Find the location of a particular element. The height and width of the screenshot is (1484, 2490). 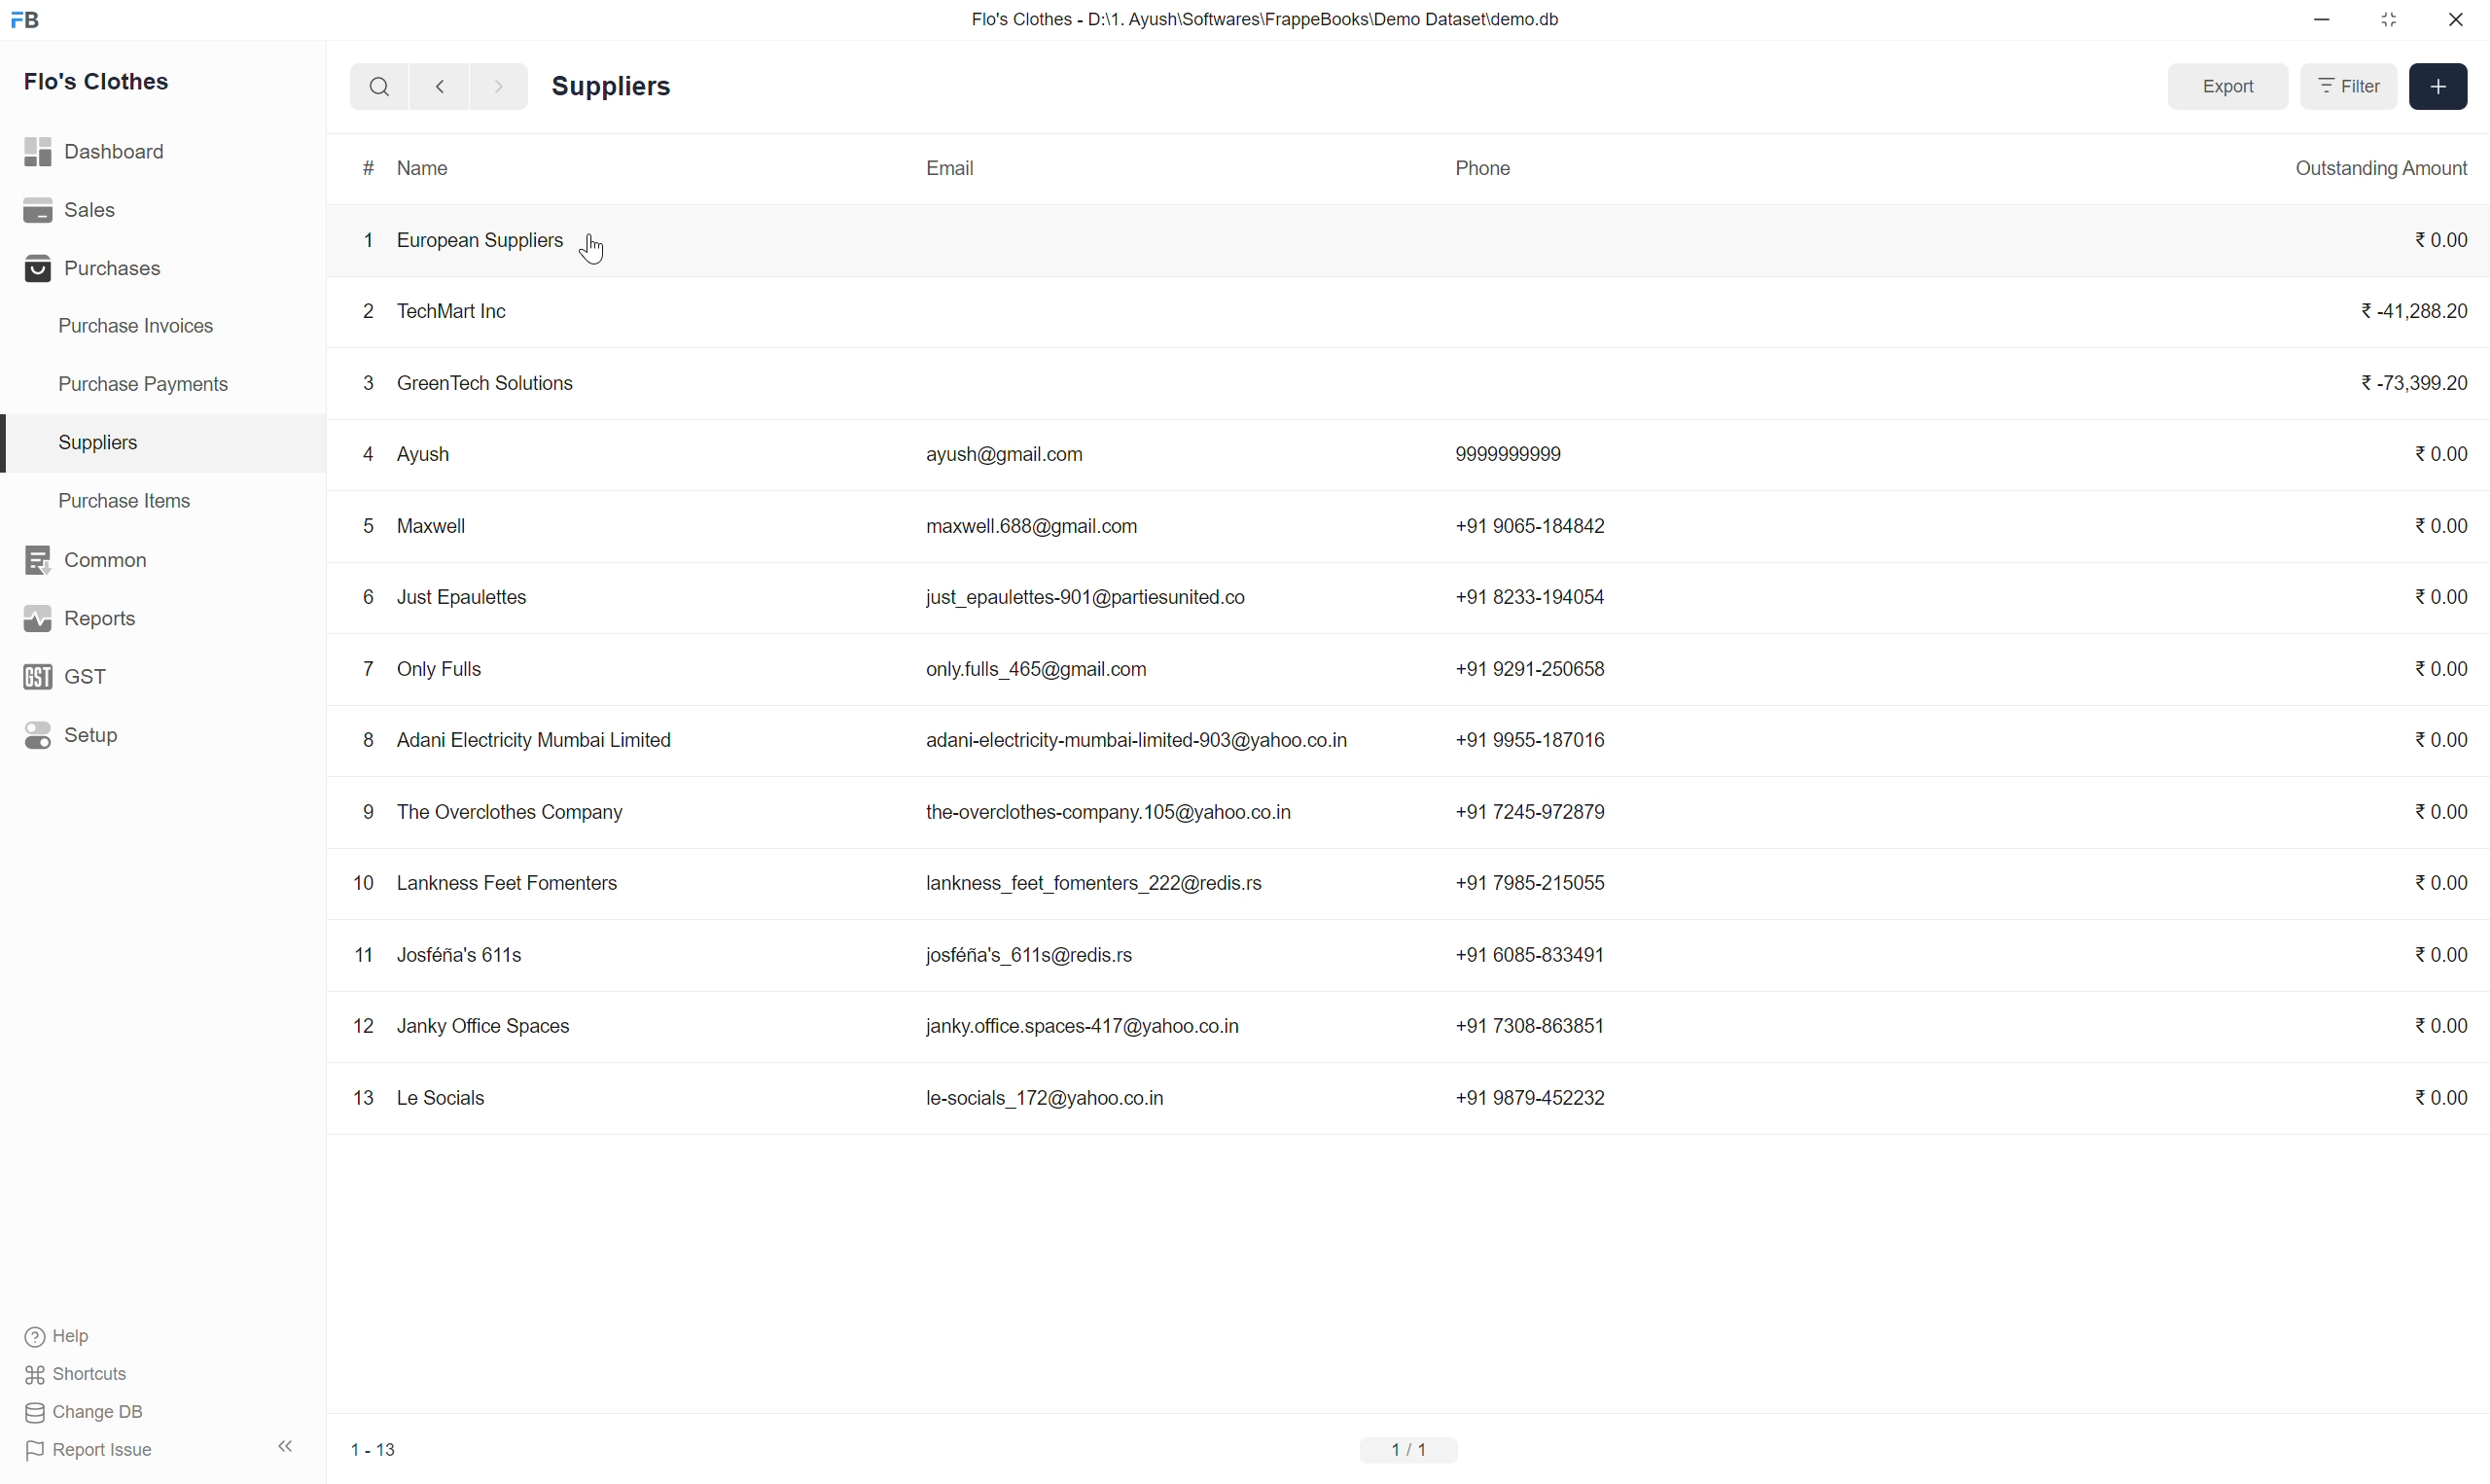

Help is located at coordinates (54, 1330).